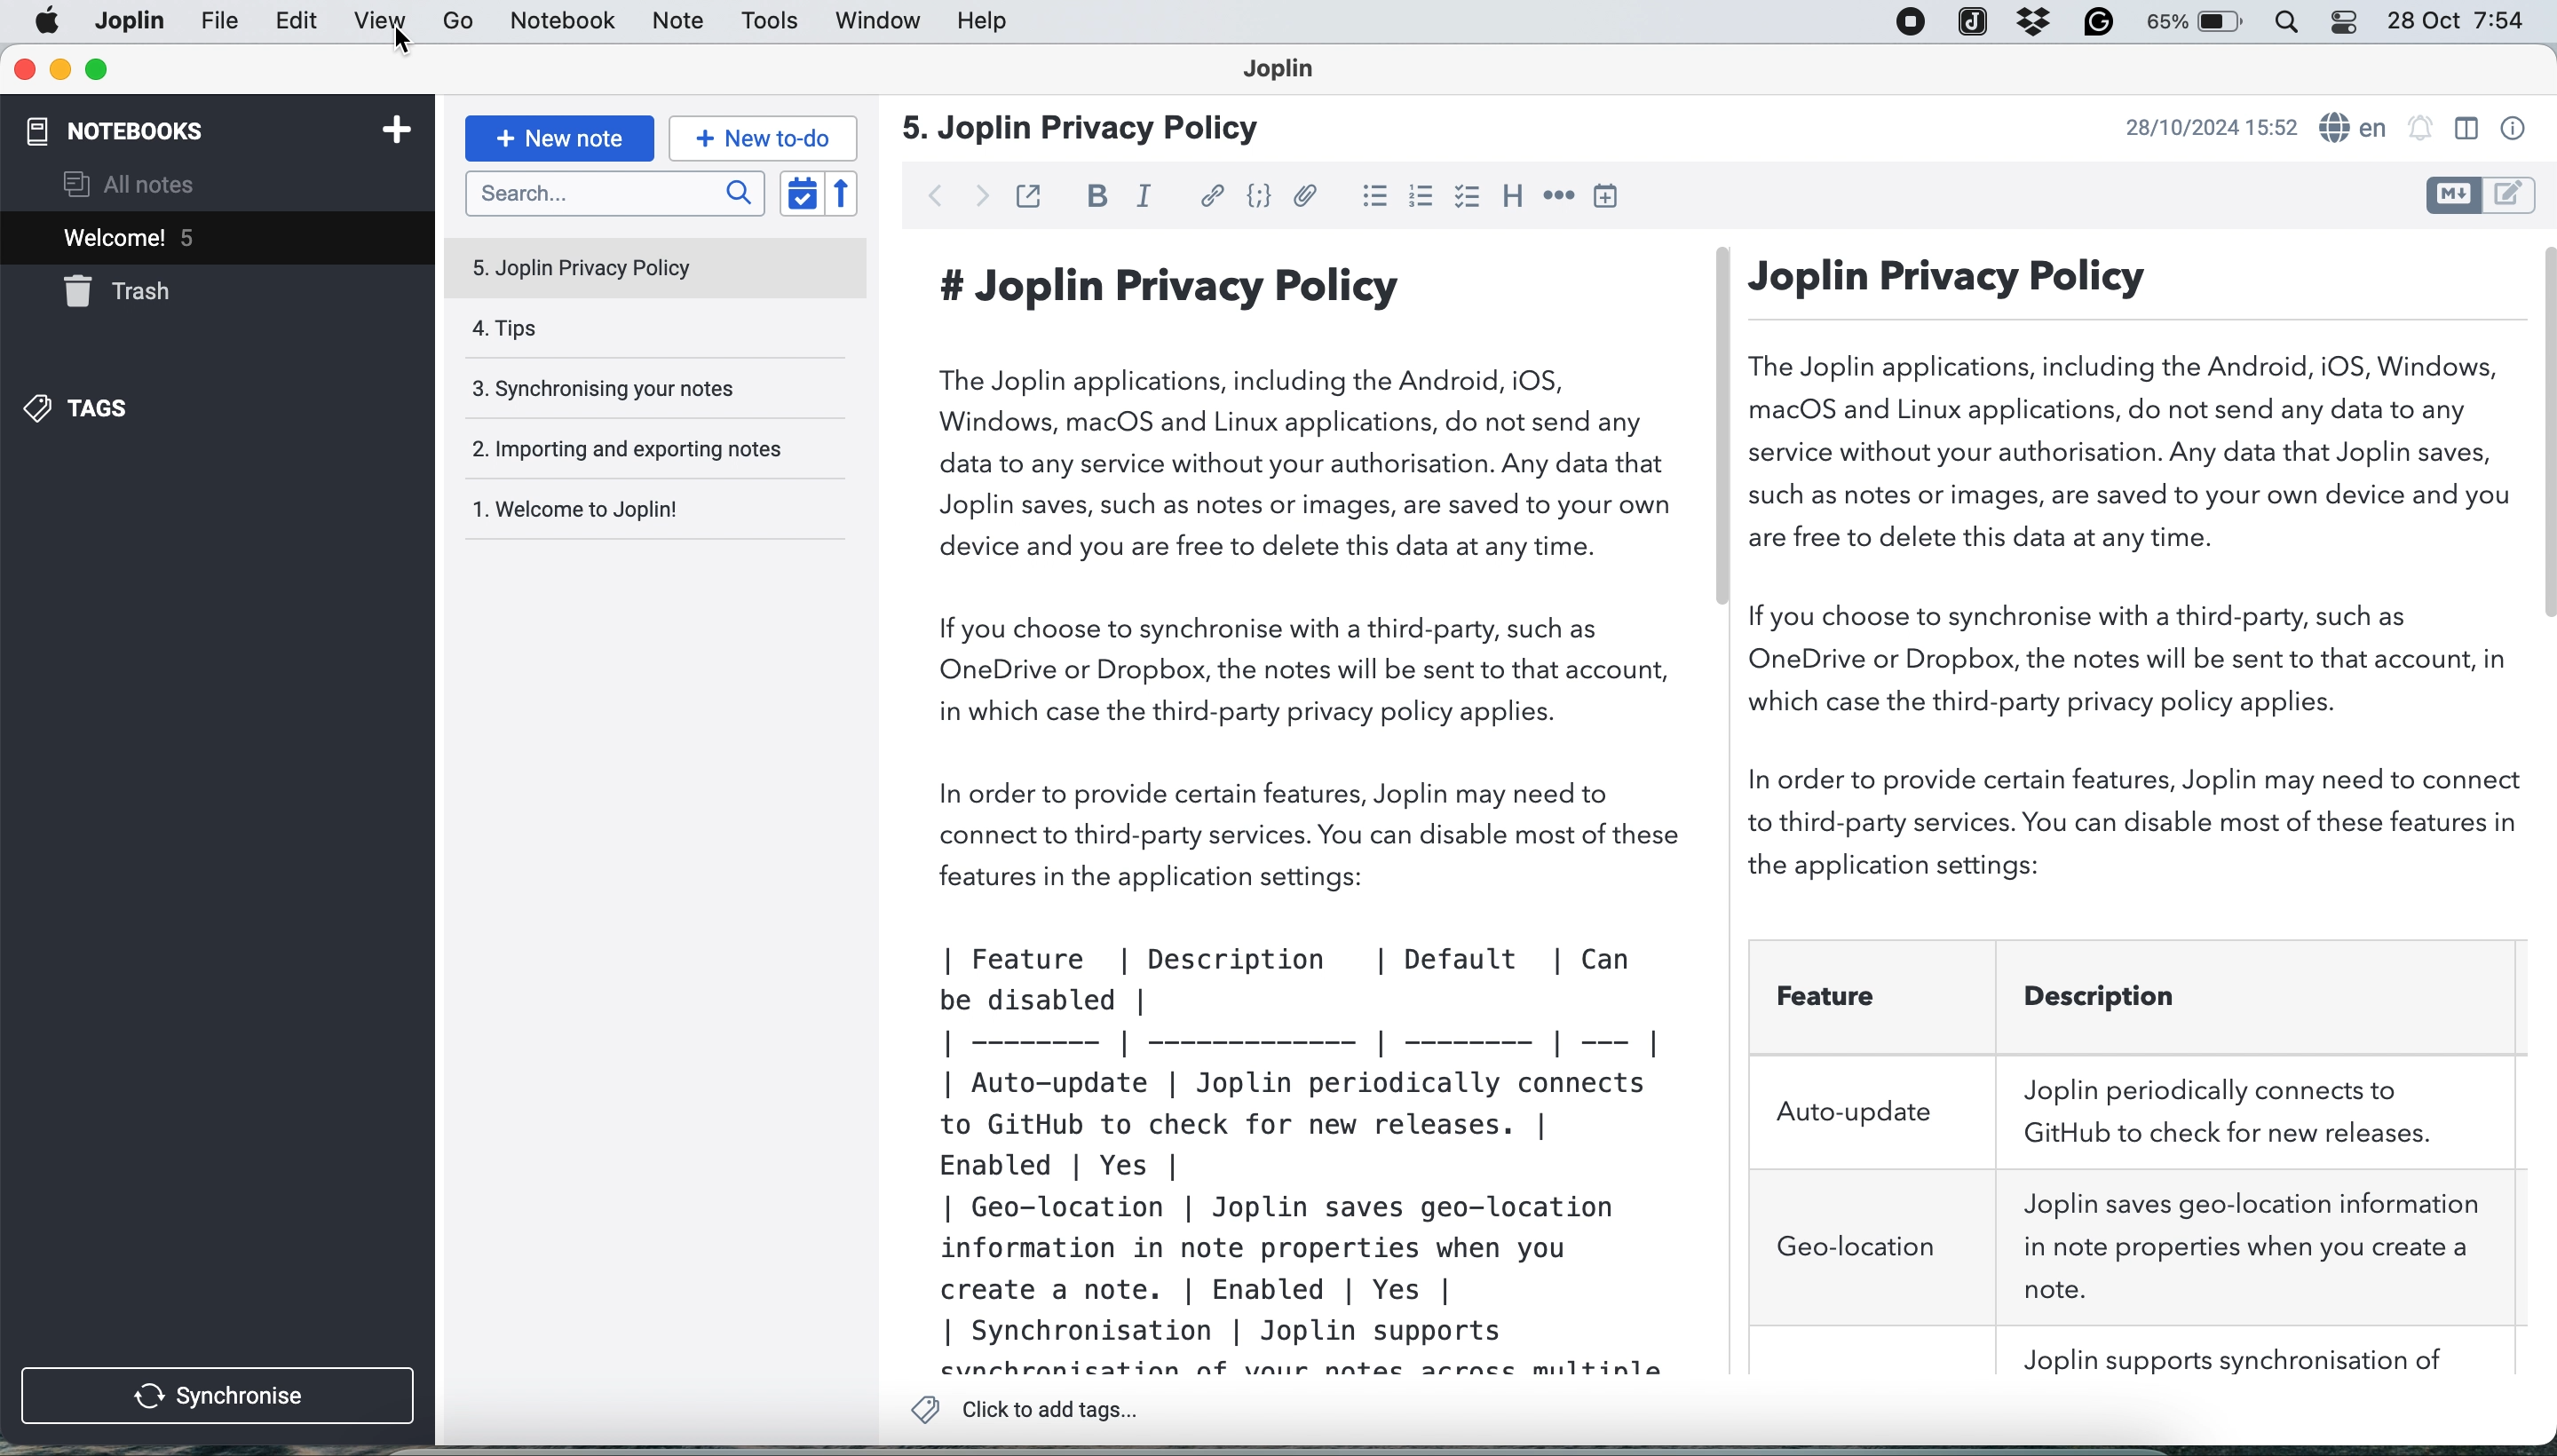  What do you see at coordinates (842, 192) in the screenshot?
I see `reverse order` at bounding box center [842, 192].